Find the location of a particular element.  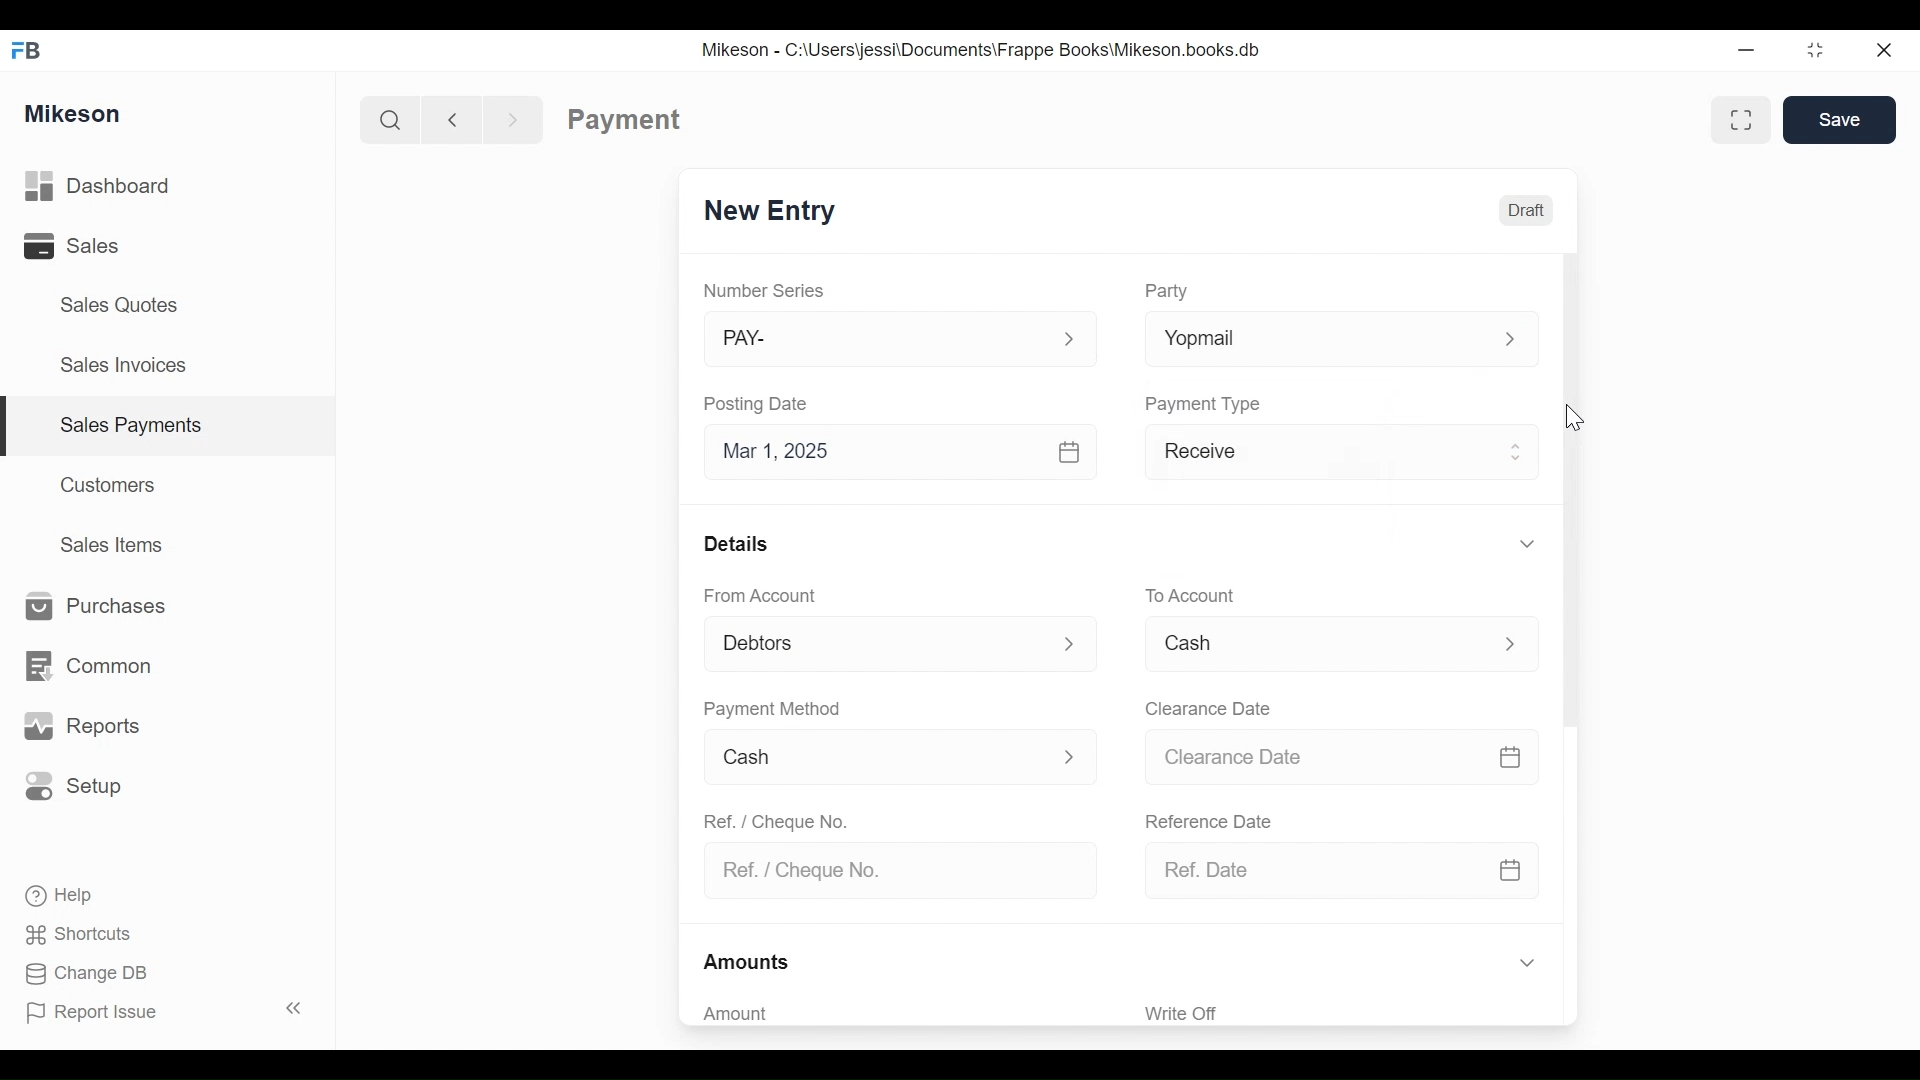

Setup is located at coordinates (80, 787).